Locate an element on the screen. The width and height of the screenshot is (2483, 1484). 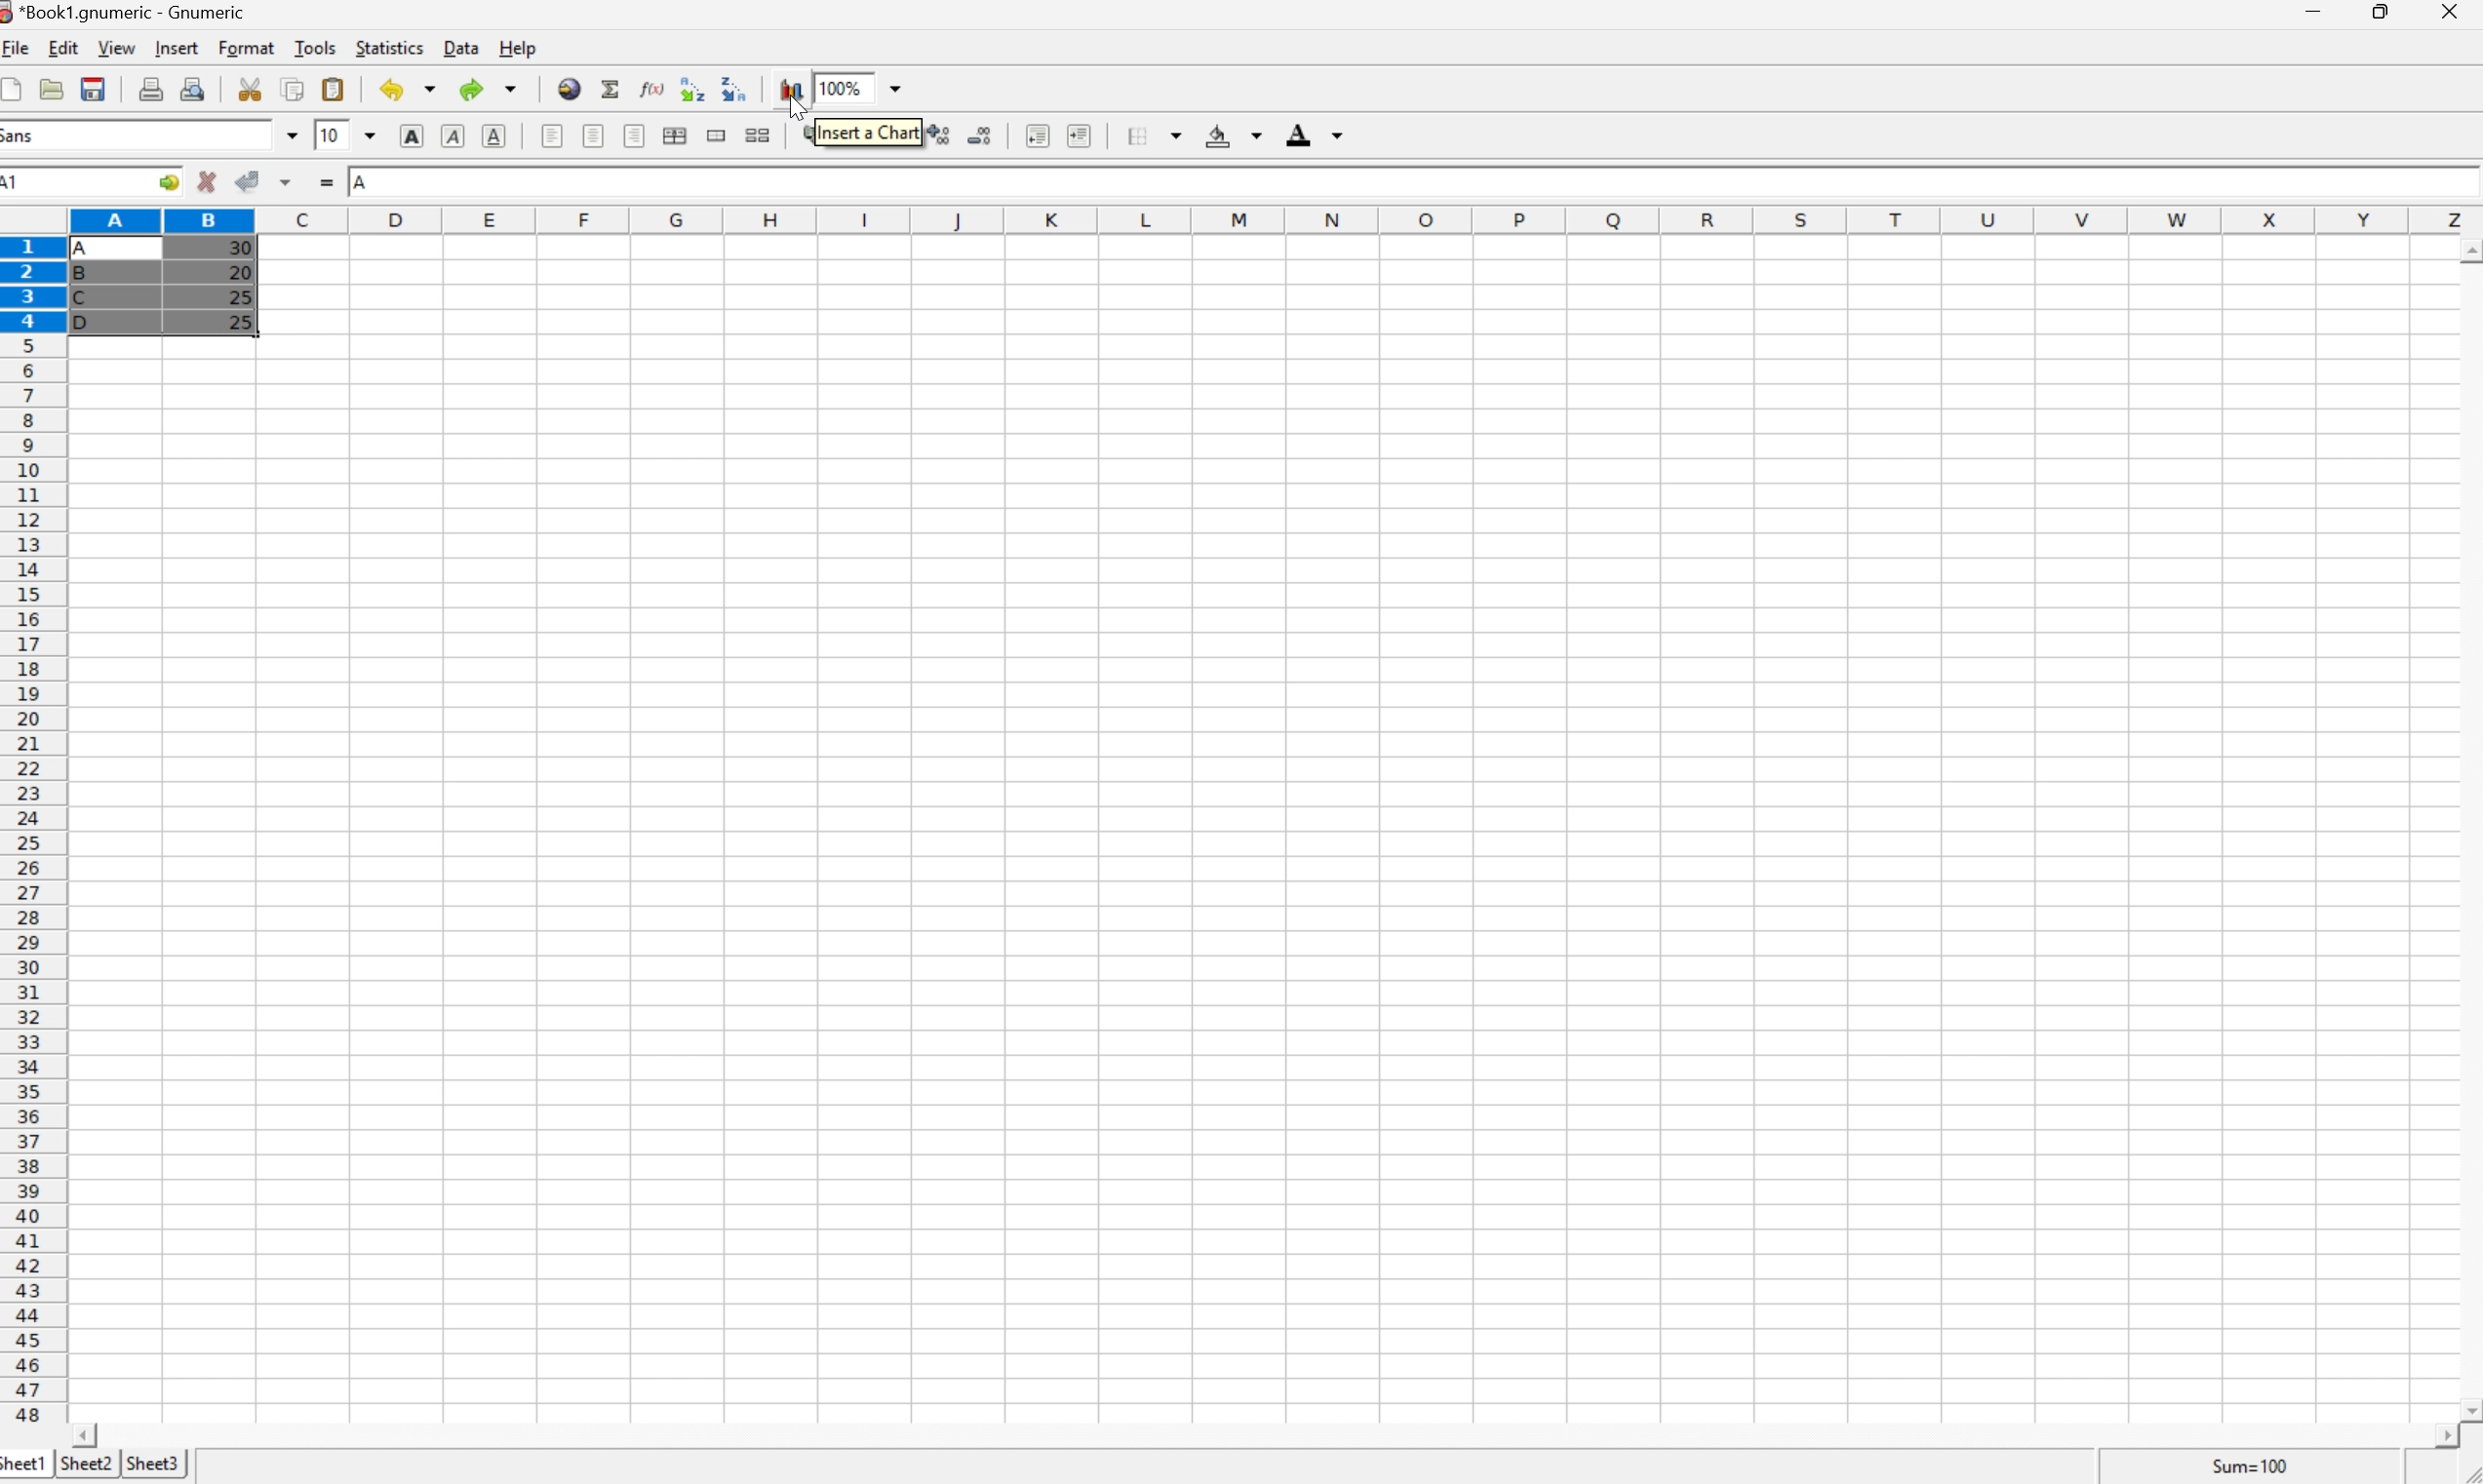
Scroll Up is located at coordinates (2467, 247).